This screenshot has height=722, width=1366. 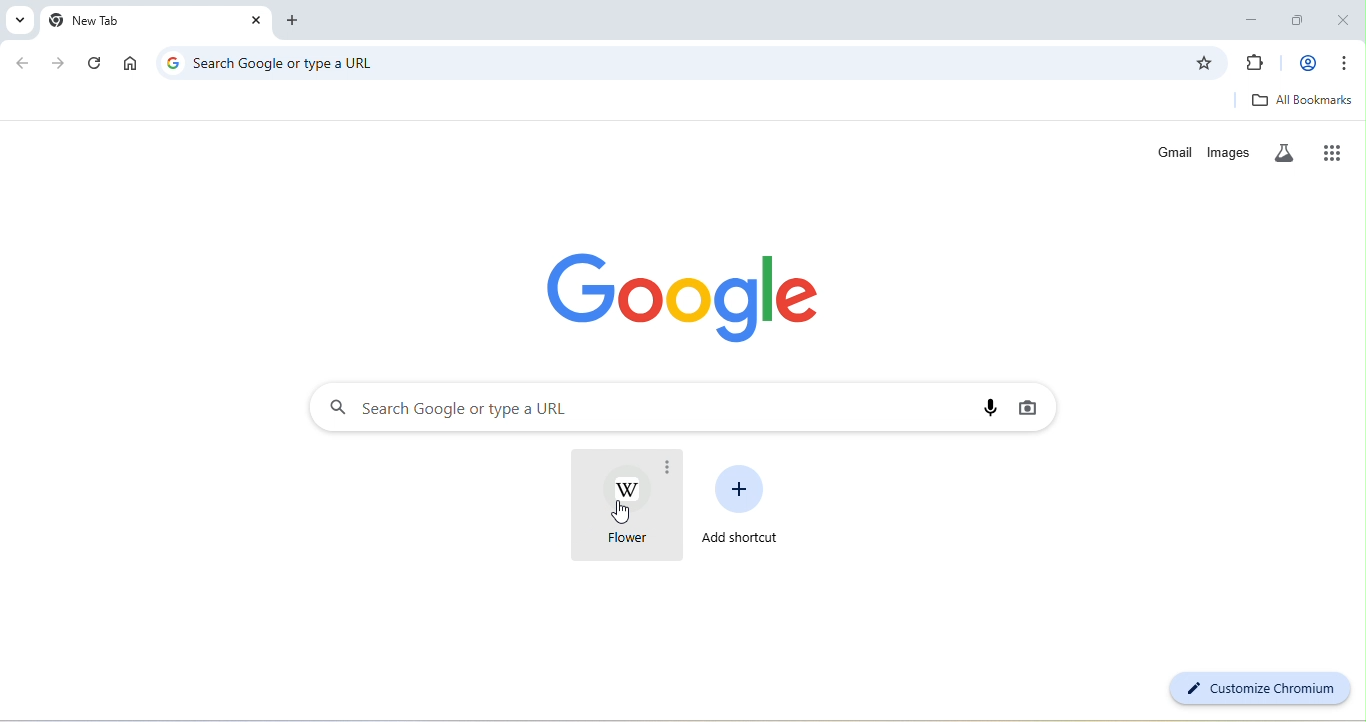 What do you see at coordinates (621, 515) in the screenshot?
I see `cursor` at bounding box center [621, 515].